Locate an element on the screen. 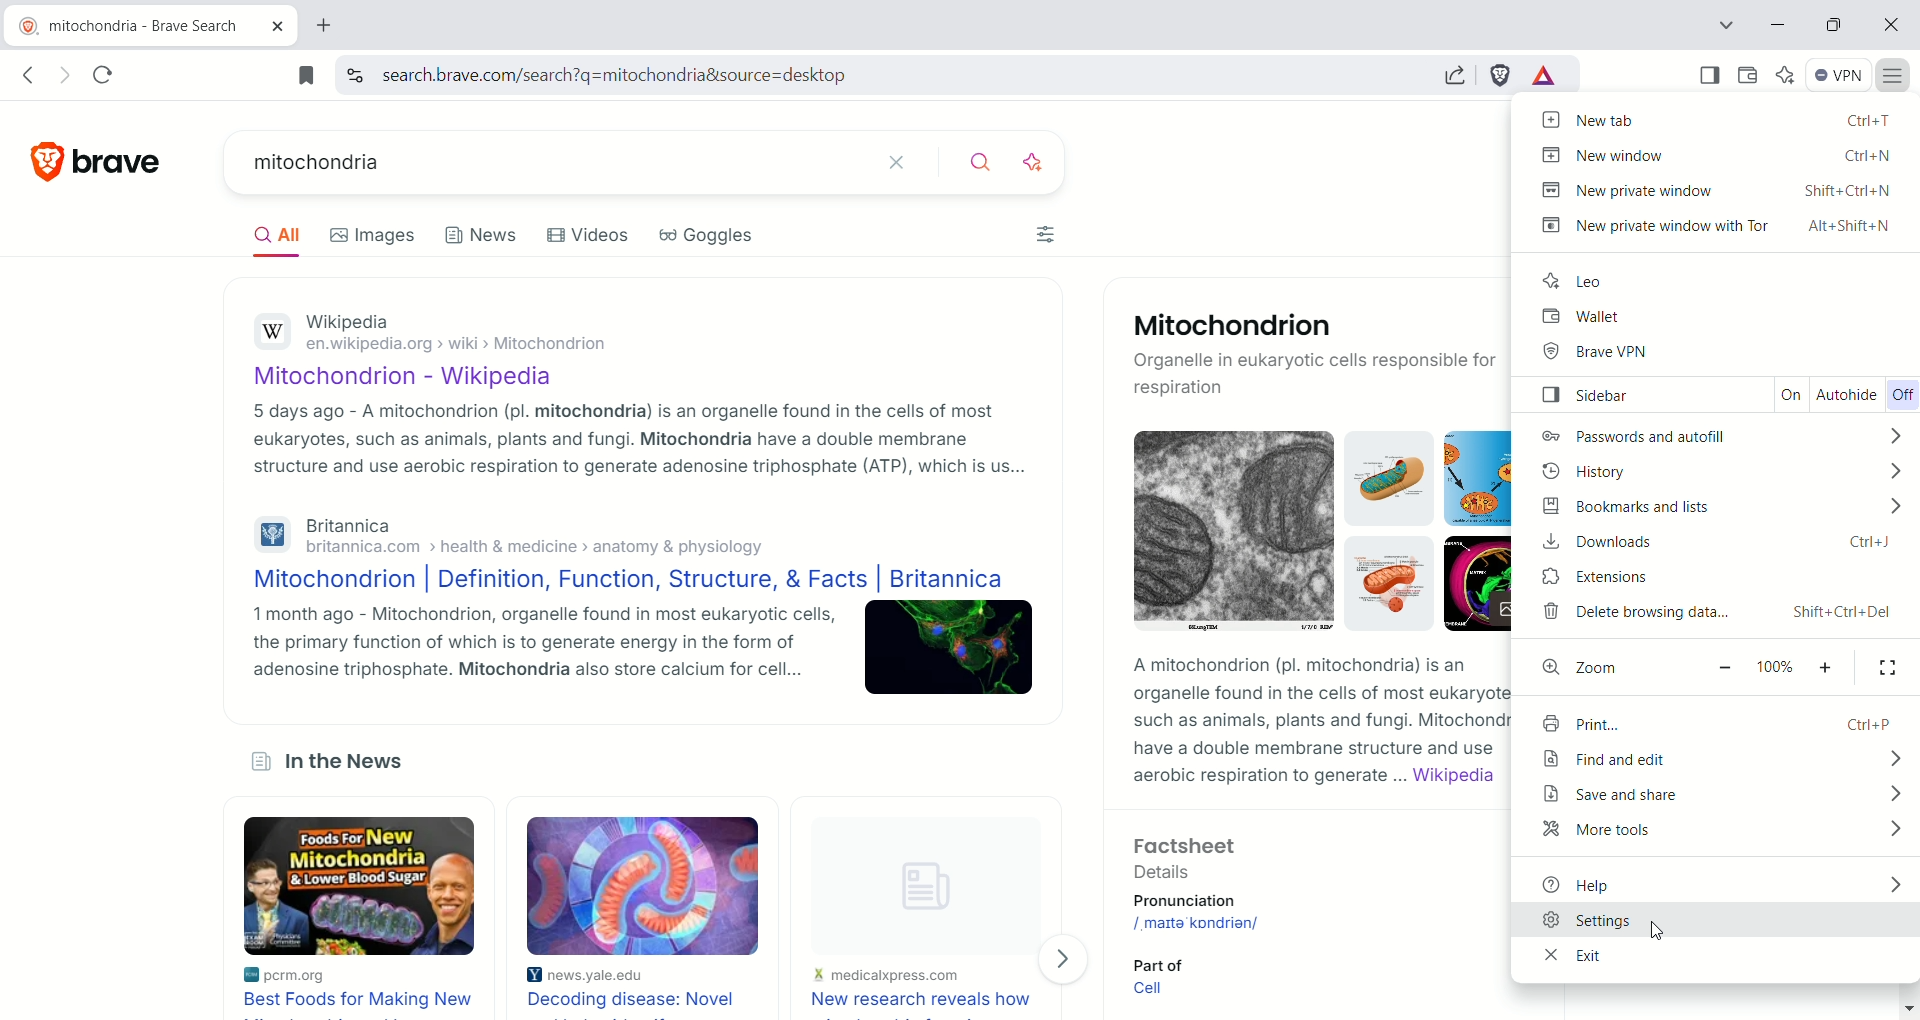 This screenshot has width=1920, height=1020. brave logo is located at coordinates (43, 160).